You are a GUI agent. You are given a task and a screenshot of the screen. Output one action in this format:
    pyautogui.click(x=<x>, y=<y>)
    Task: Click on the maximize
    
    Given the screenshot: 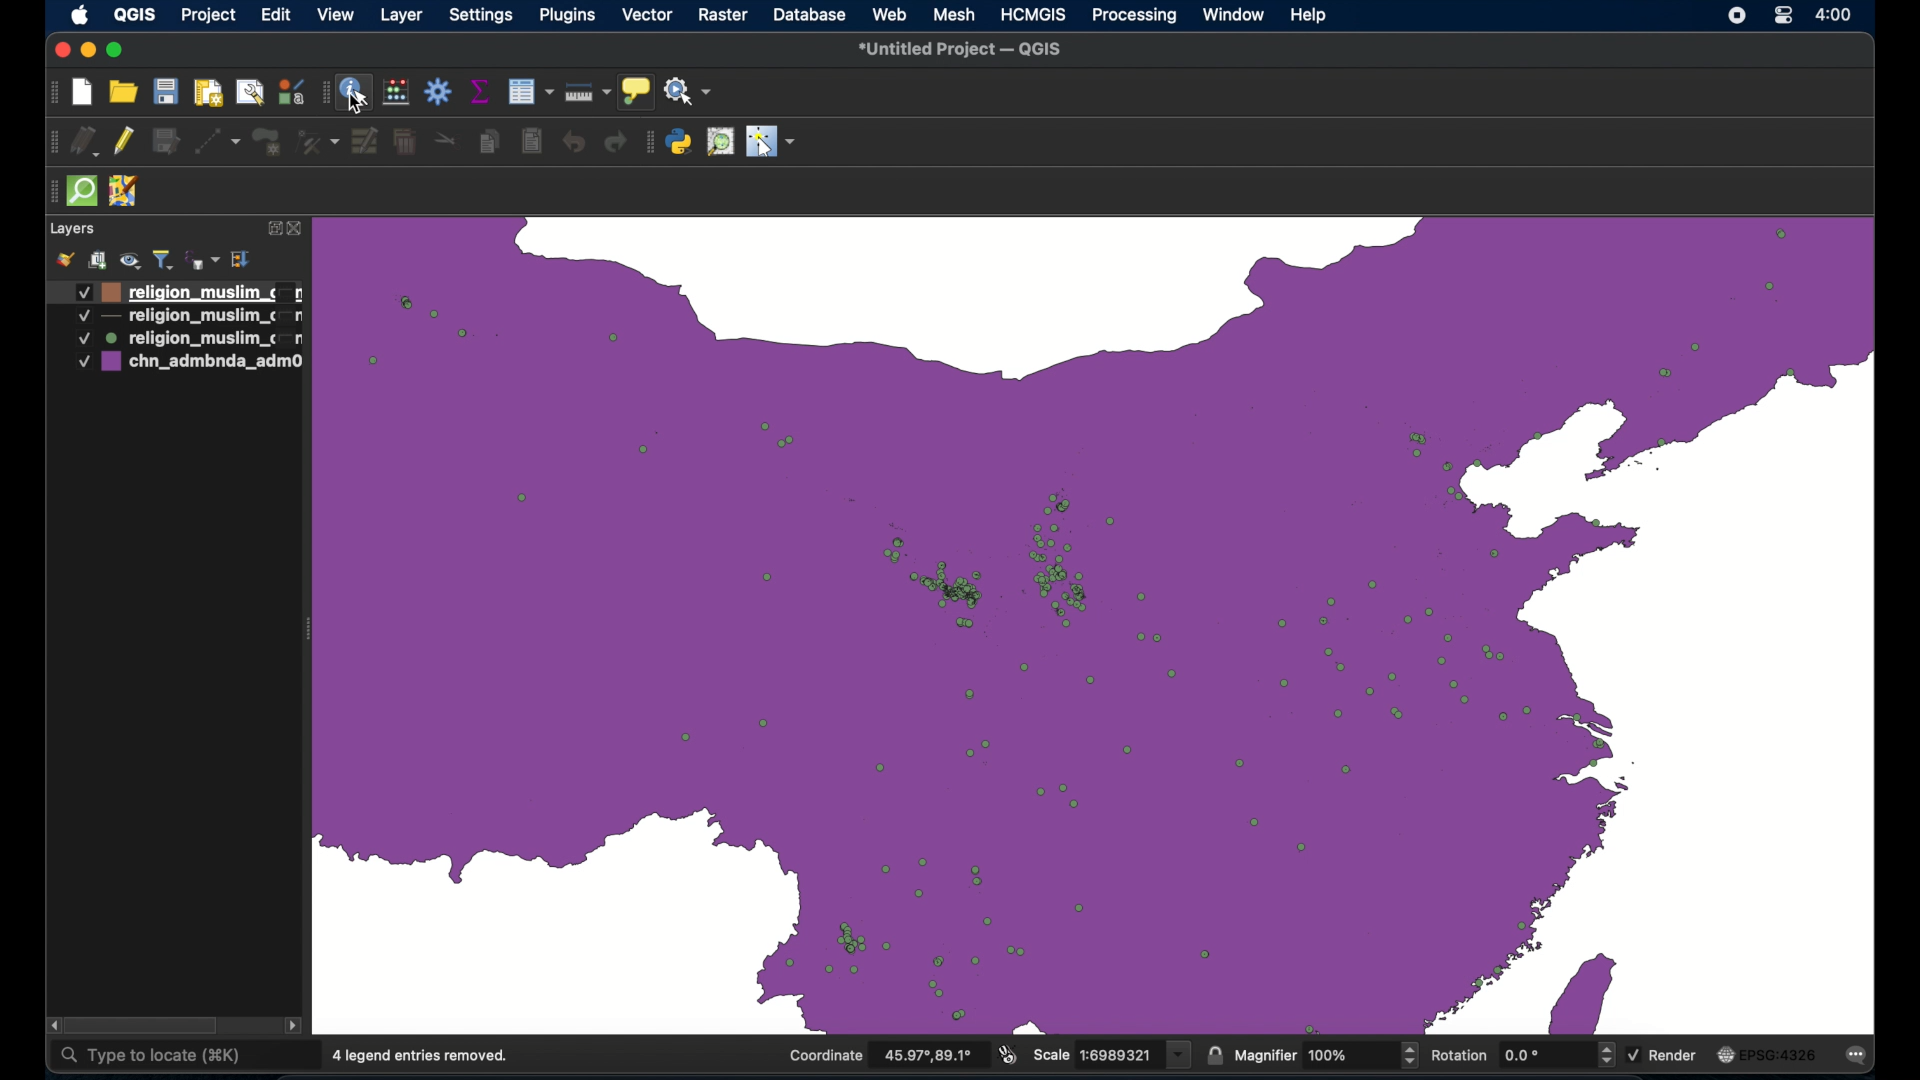 What is the action you would take?
    pyautogui.click(x=117, y=51)
    